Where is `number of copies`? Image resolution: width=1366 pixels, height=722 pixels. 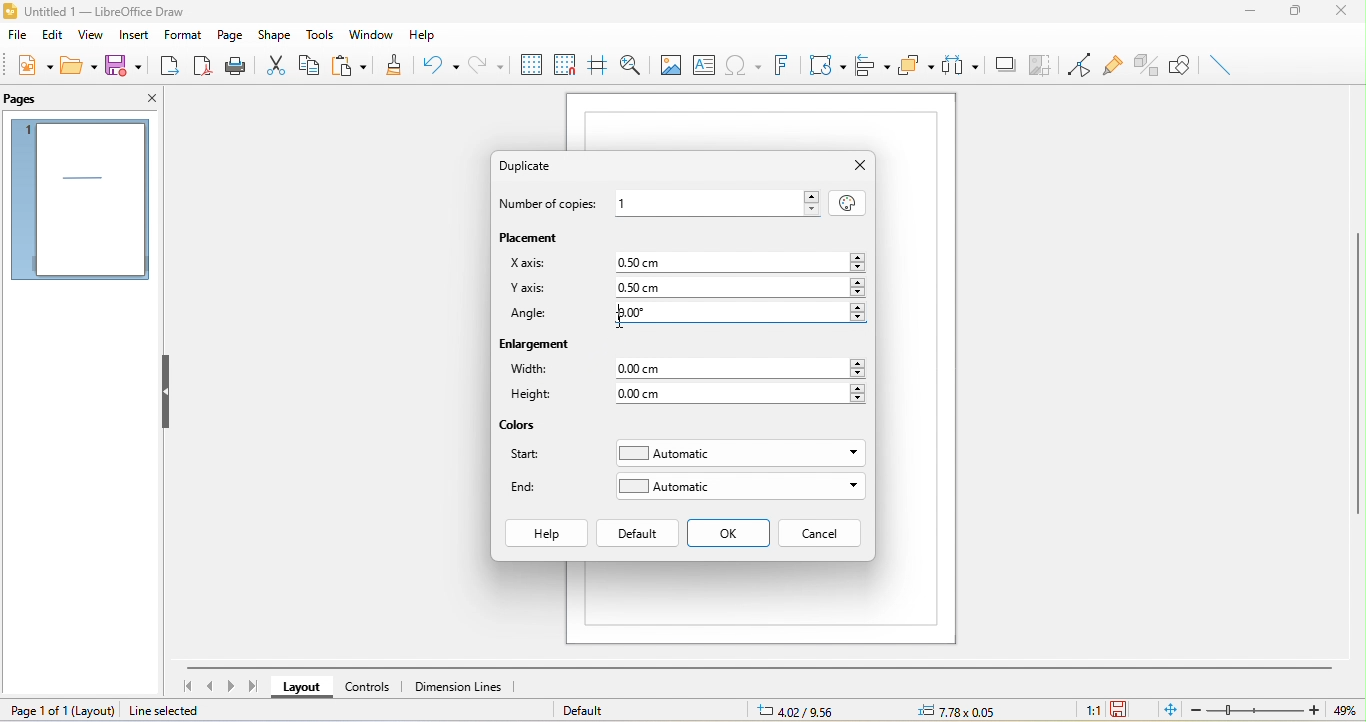 number of copies is located at coordinates (552, 205).